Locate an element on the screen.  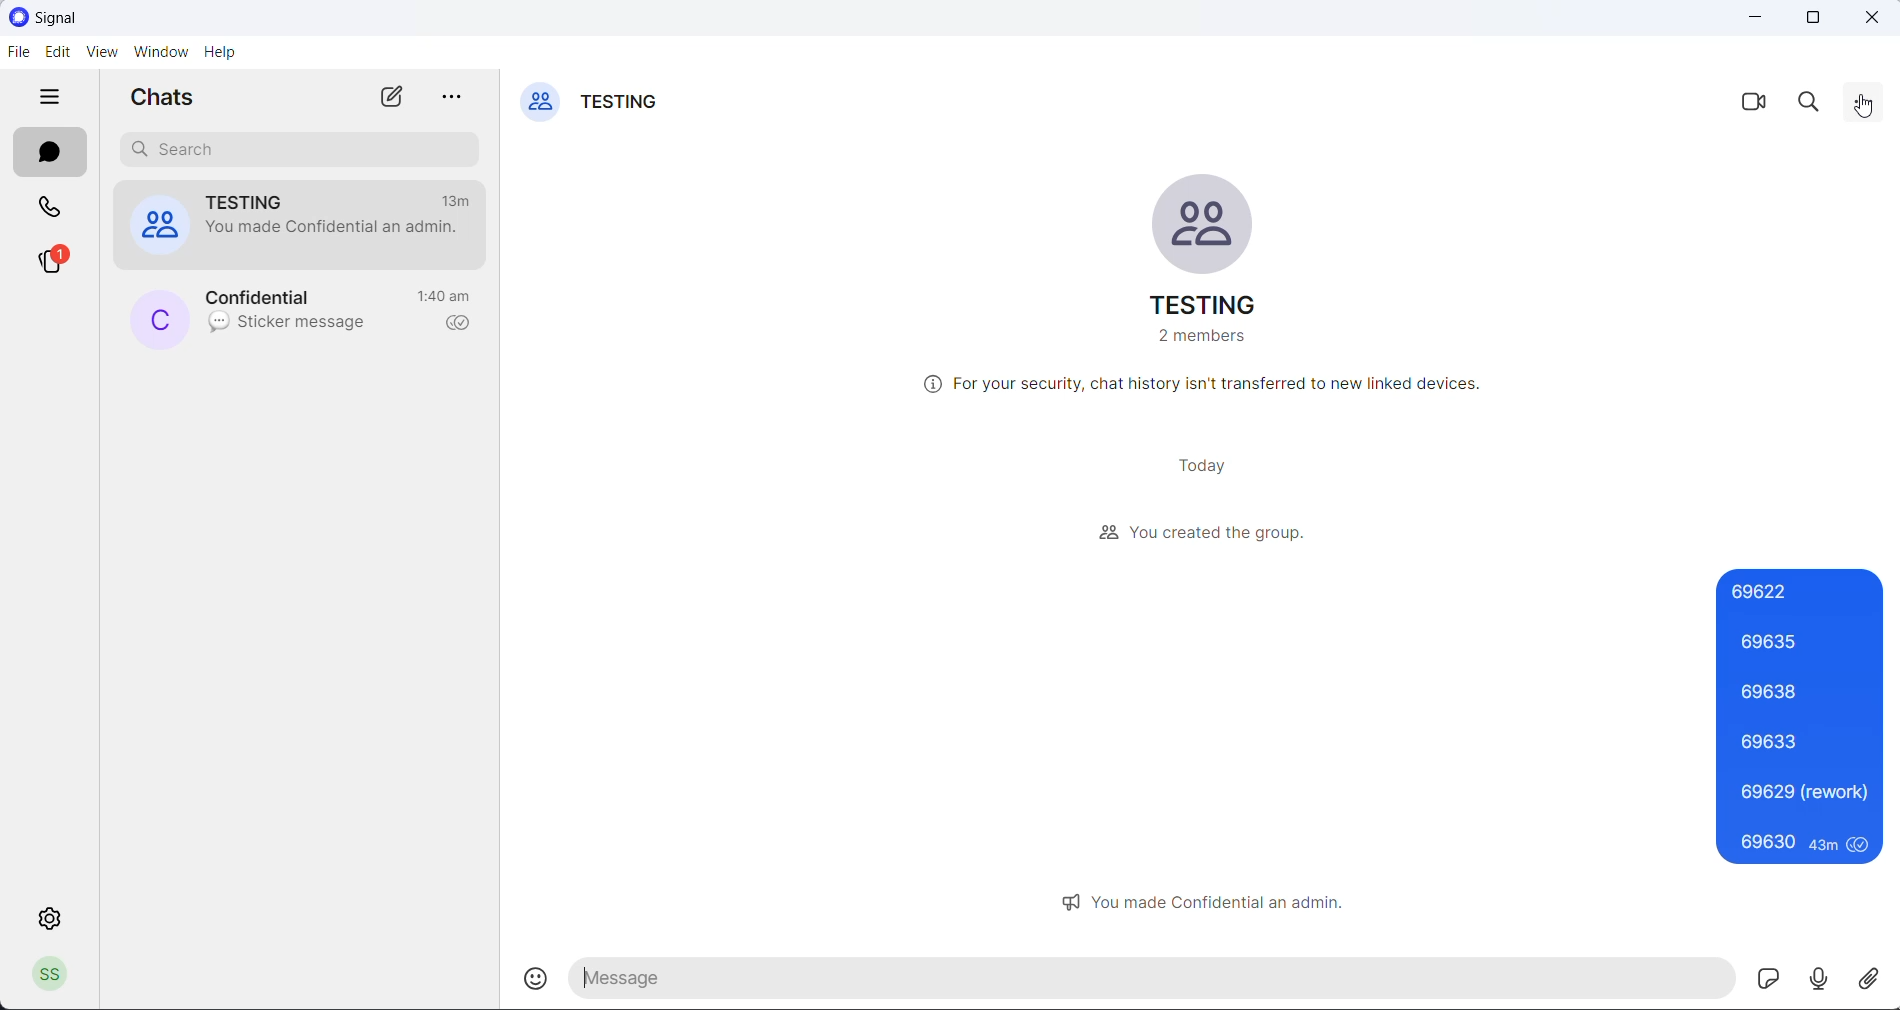
group name is located at coordinates (260, 202).